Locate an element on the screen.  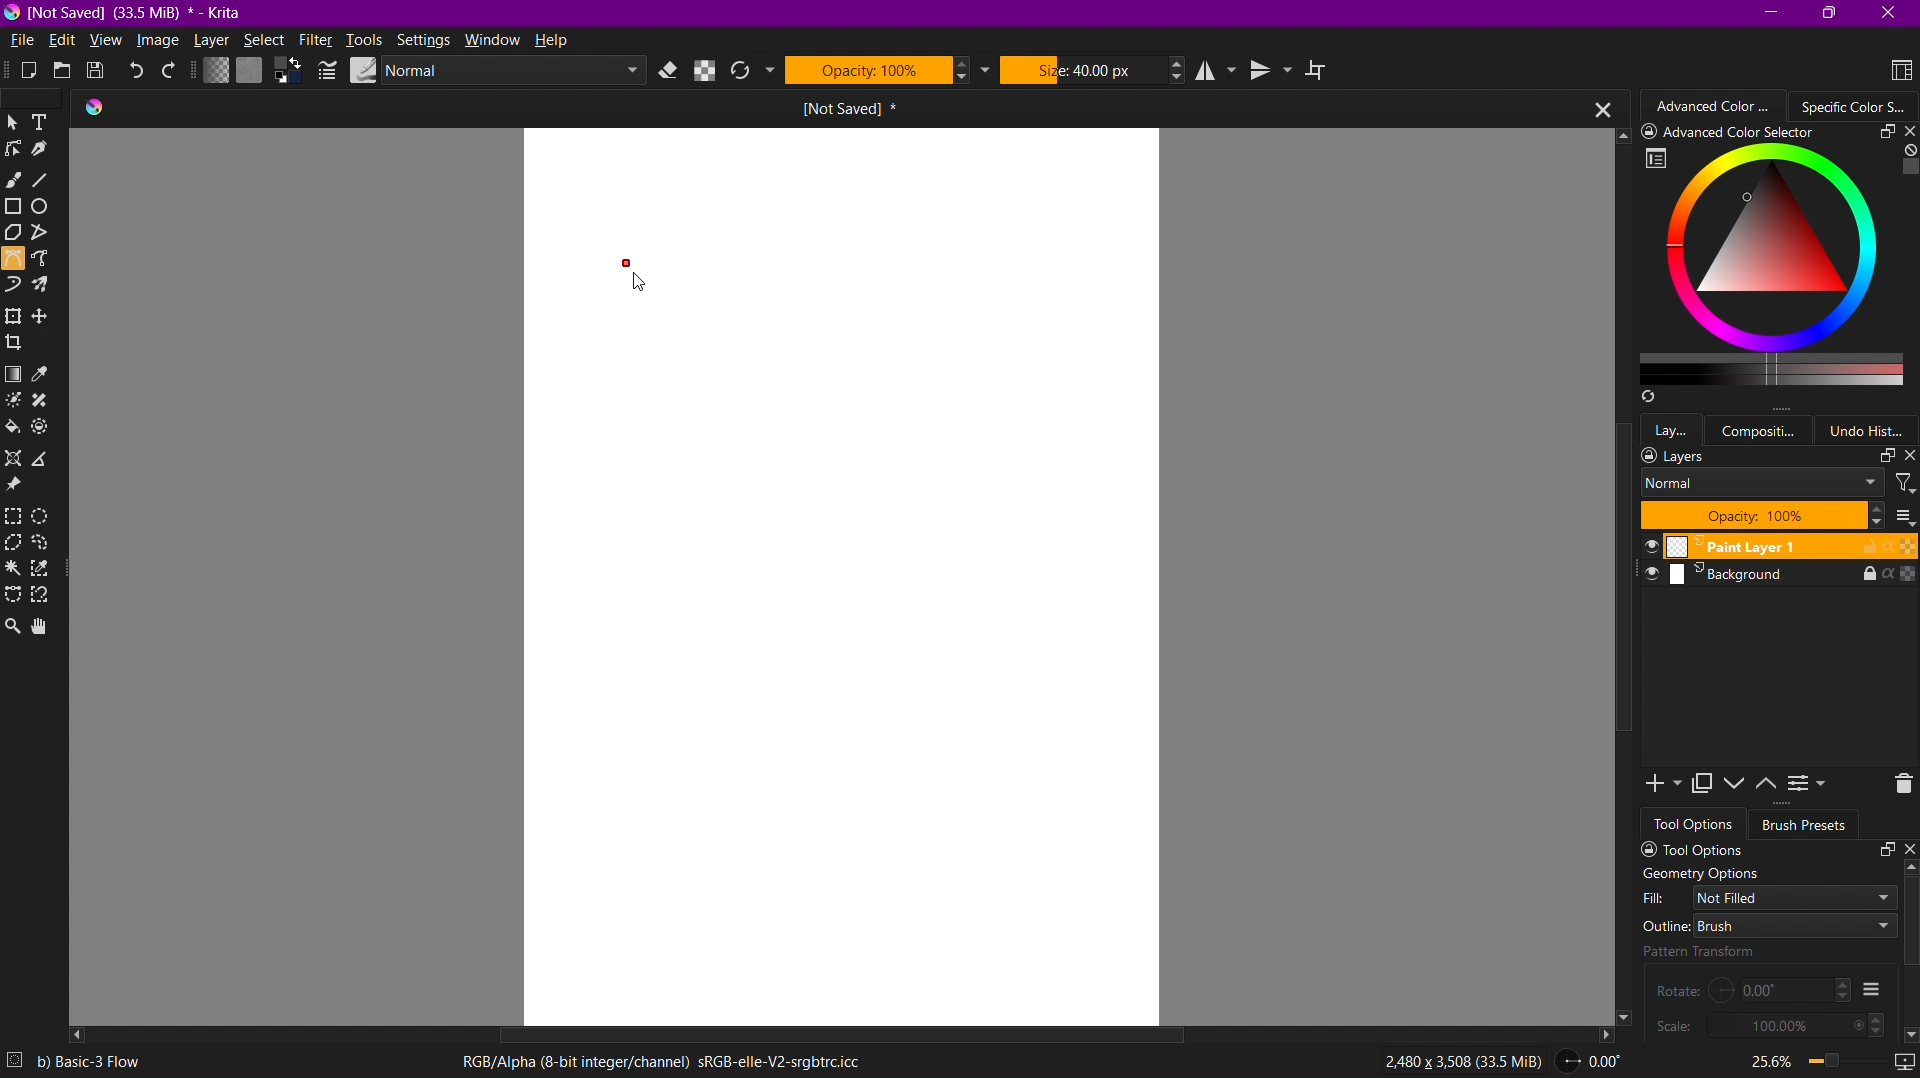
Redo is located at coordinates (172, 72).